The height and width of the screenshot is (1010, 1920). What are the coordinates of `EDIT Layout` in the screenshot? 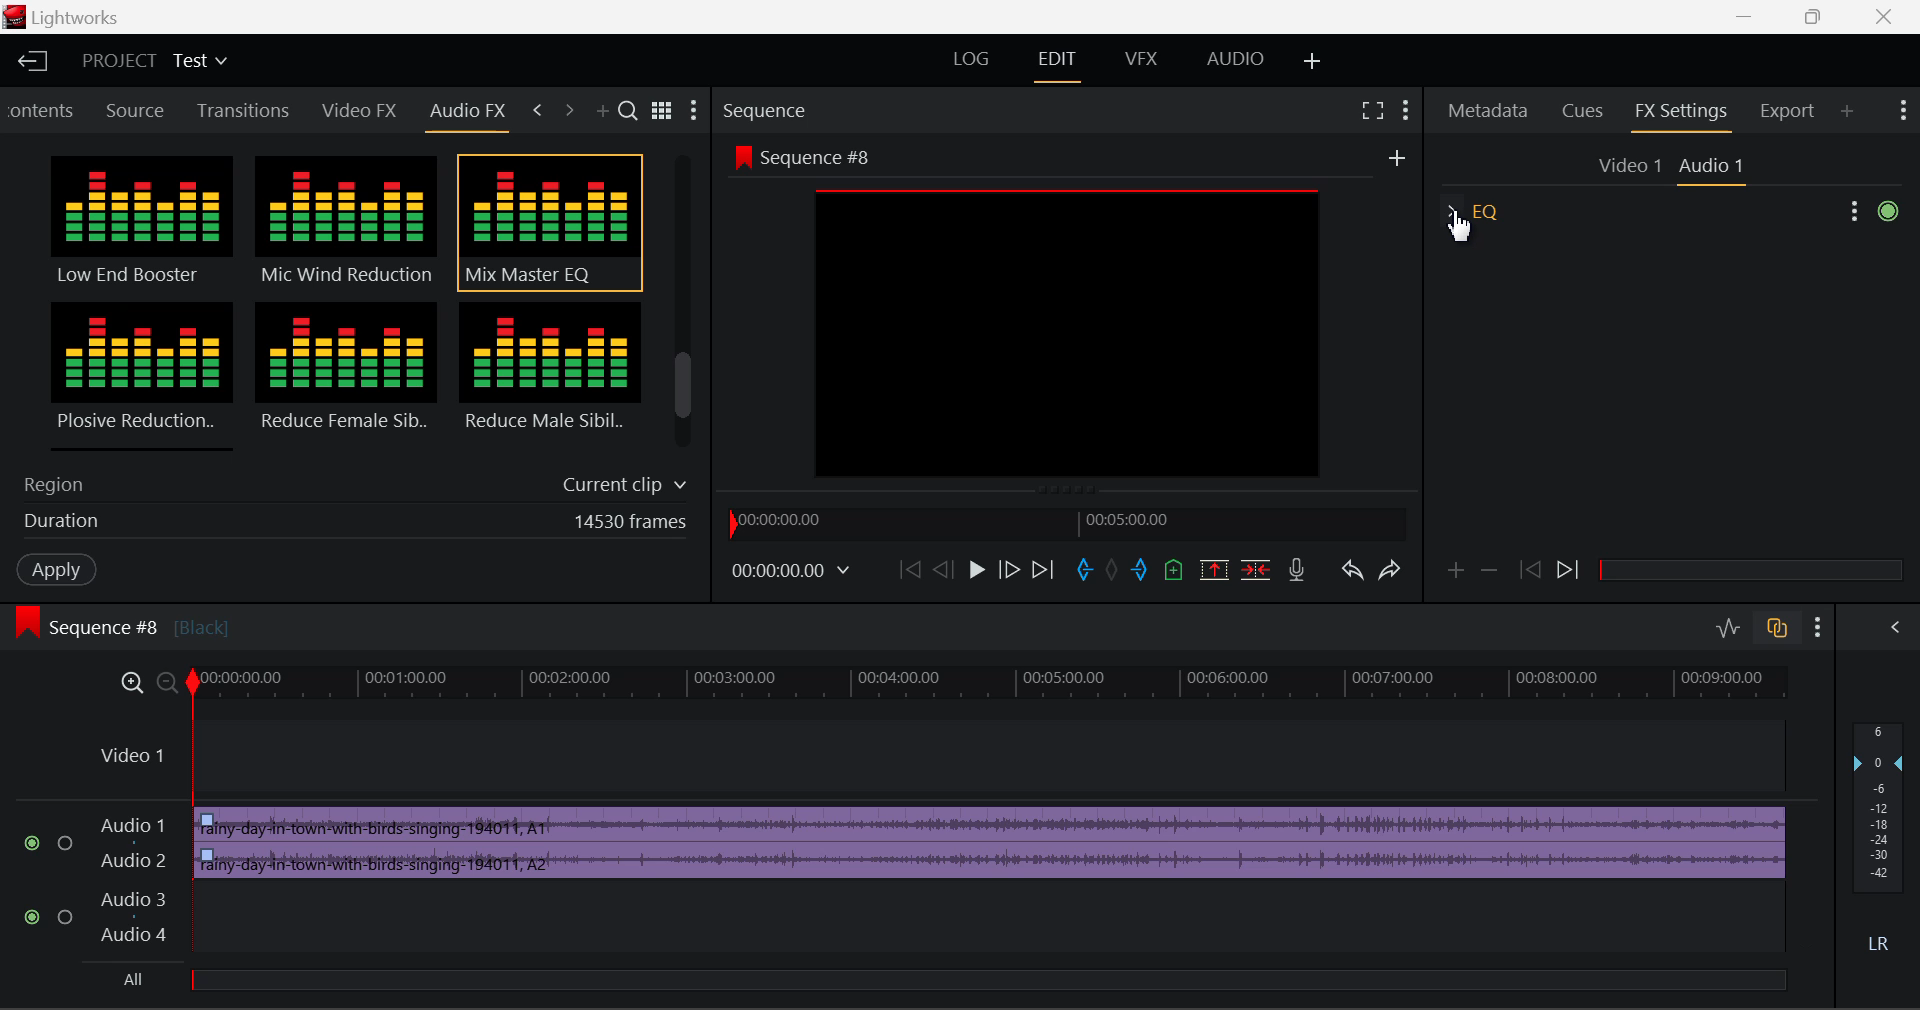 It's located at (1064, 65).